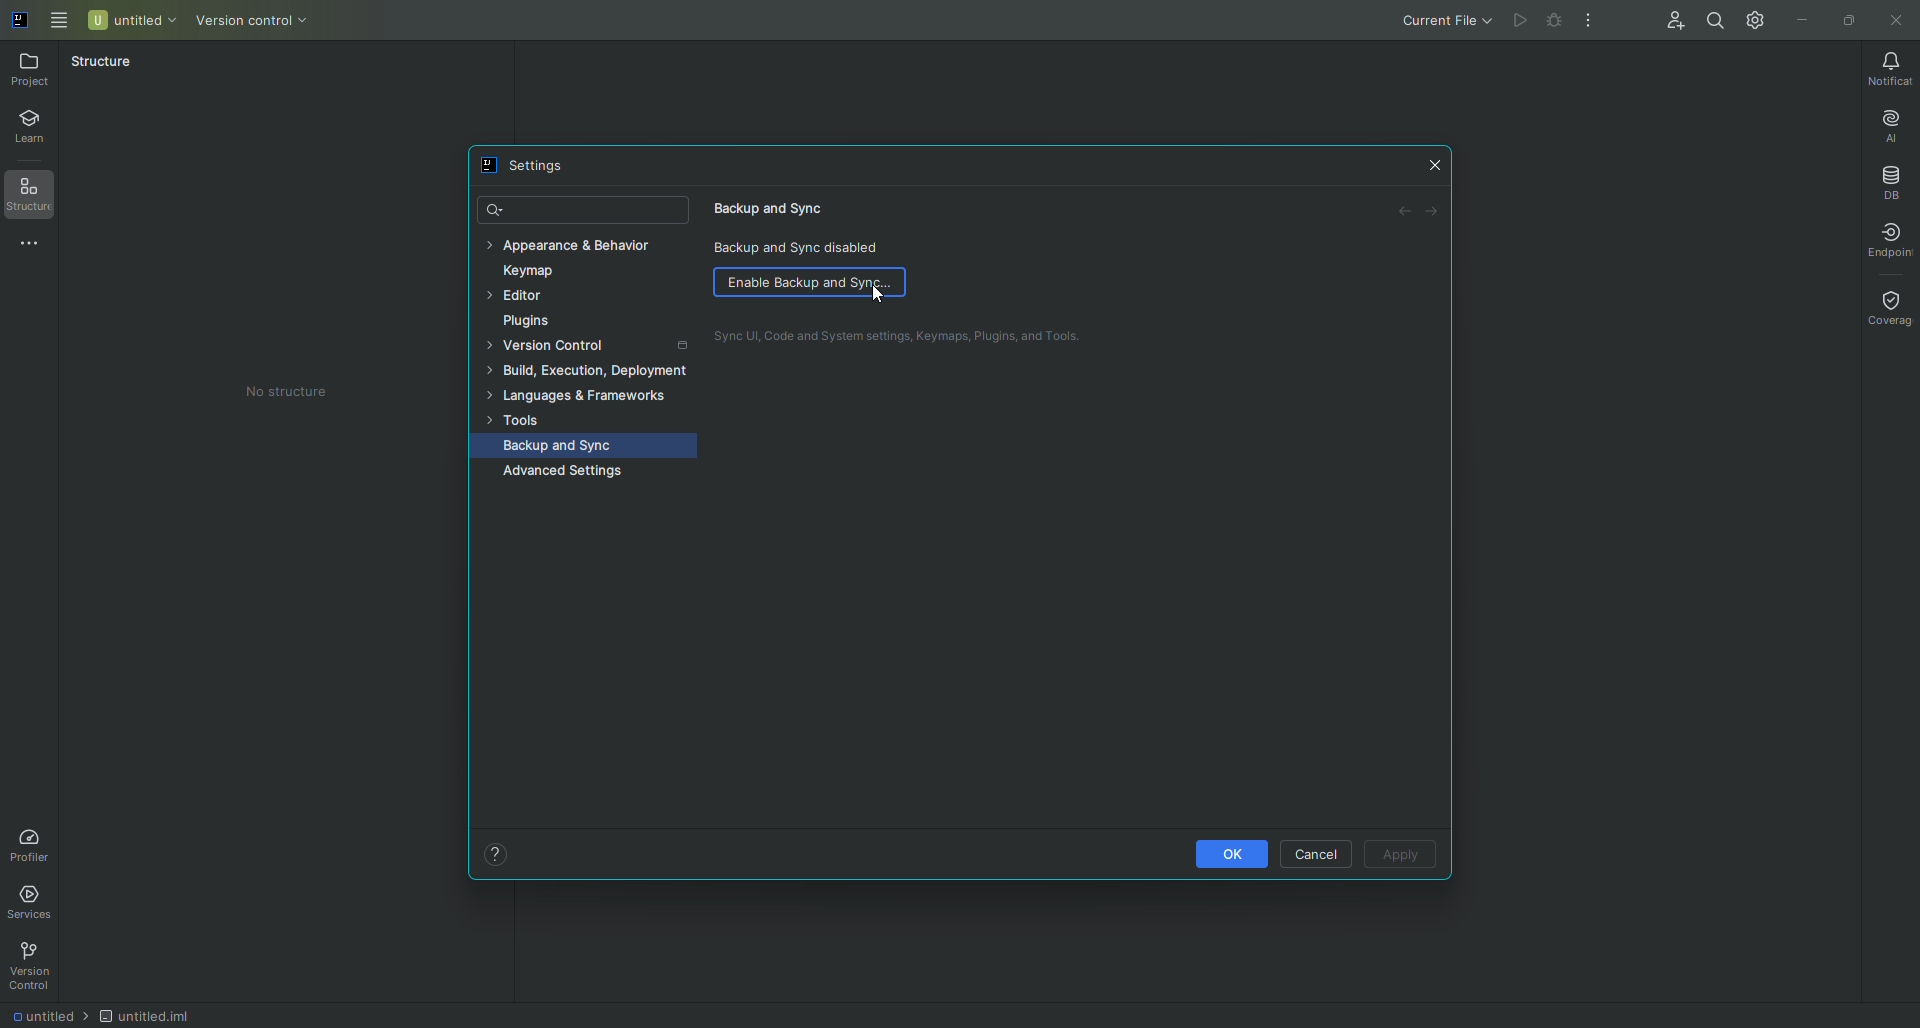  Describe the element at coordinates (1433, 214) in the screenshot. I see `Forward` at that location.